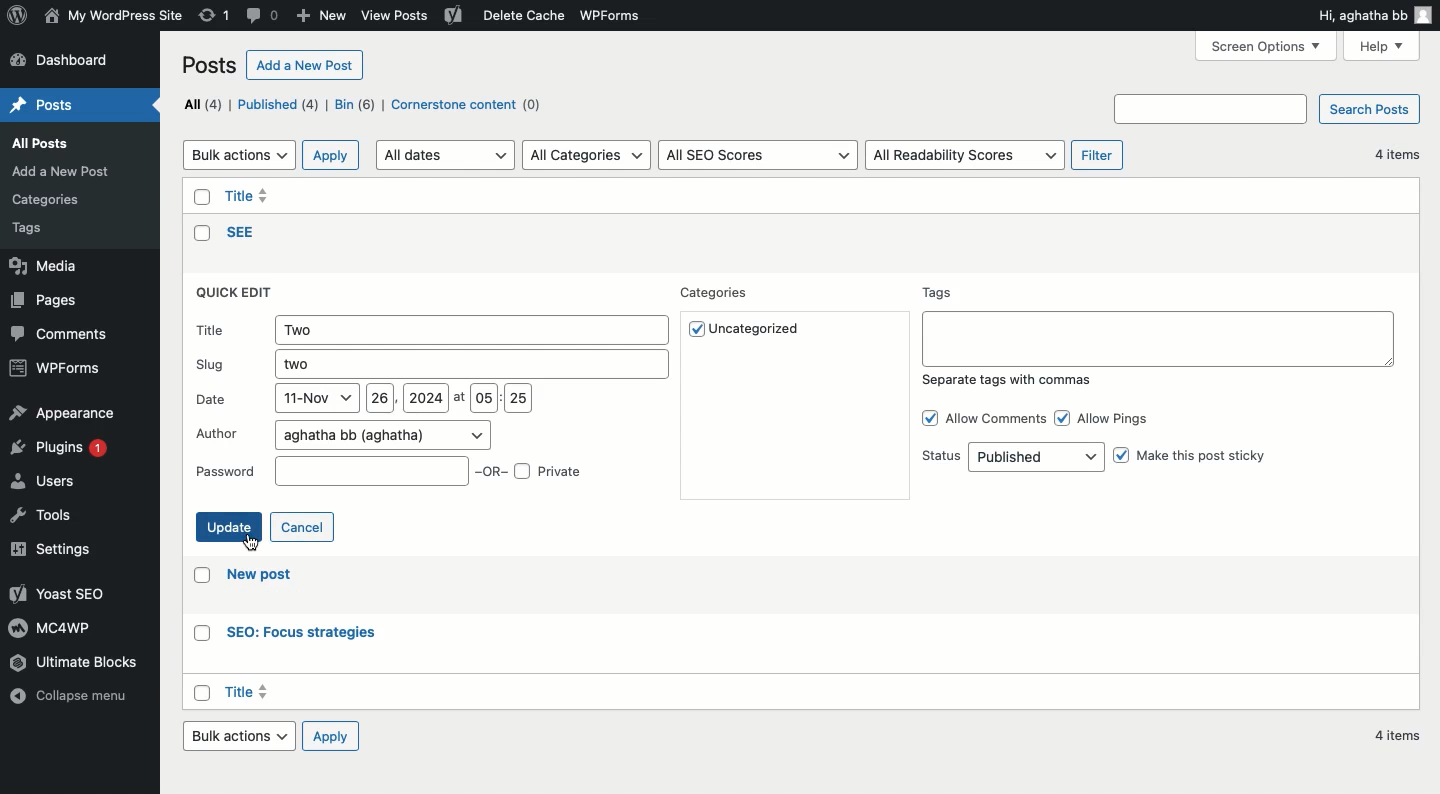 This screenshot has width=1440, height=794. What do you see at coordinates (252, 694) in the screenshot?
I see `Title 3` at bounding box center [252, 694].